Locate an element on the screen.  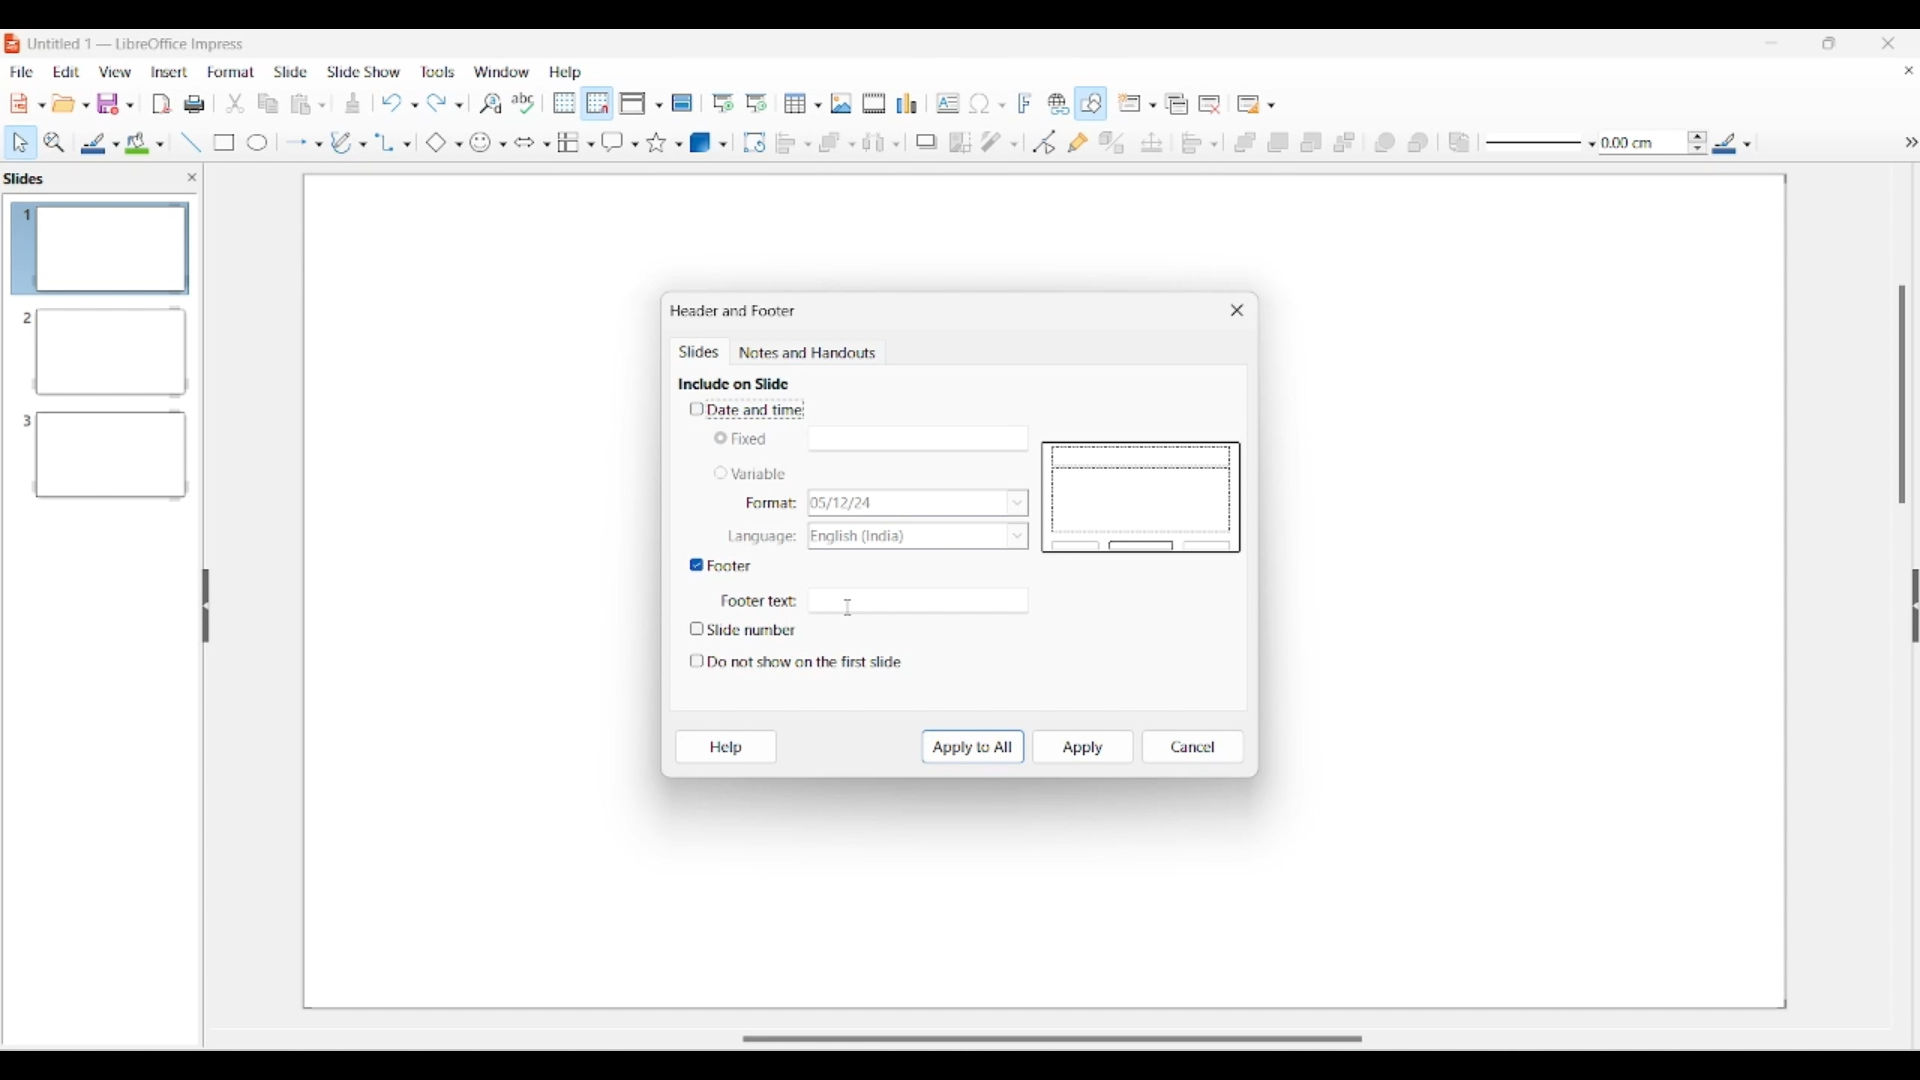
Bring to front is located at coordinates (1245, 143).